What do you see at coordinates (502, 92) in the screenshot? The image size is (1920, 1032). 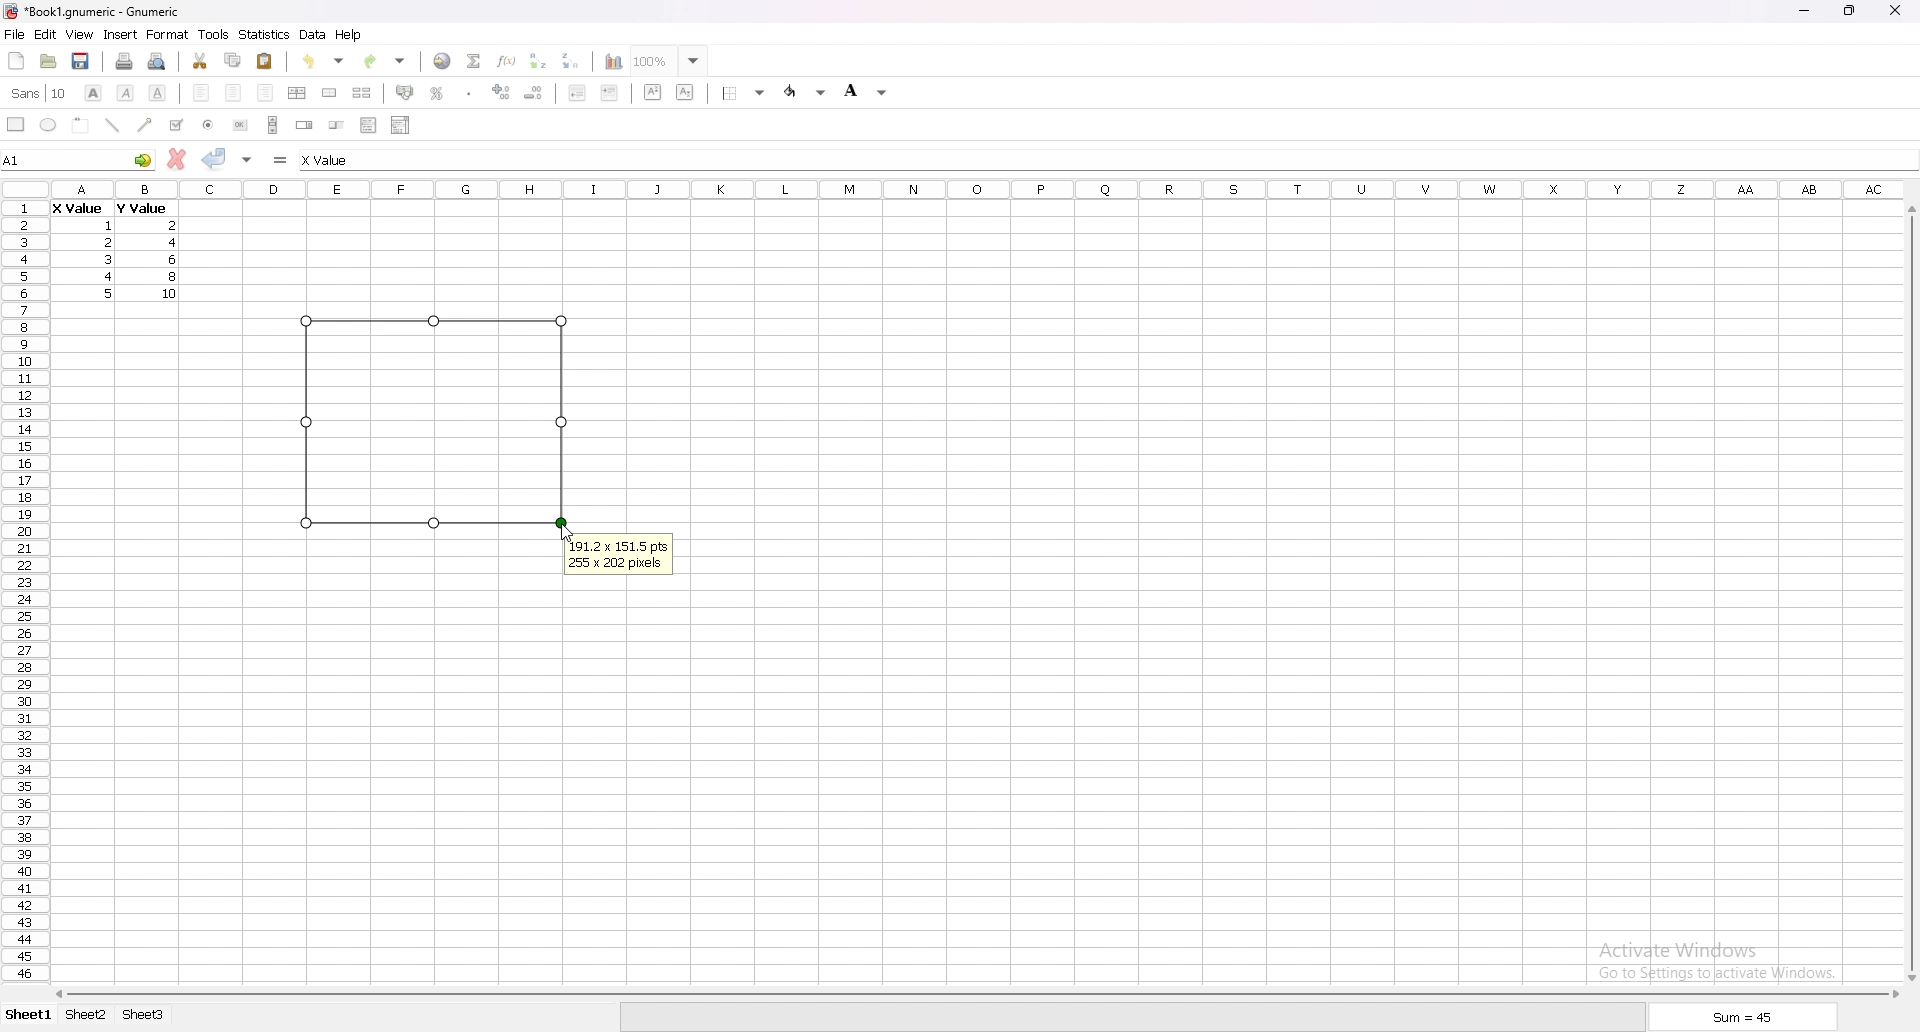 I see `increase decimals` at bounding box center [502, 92].